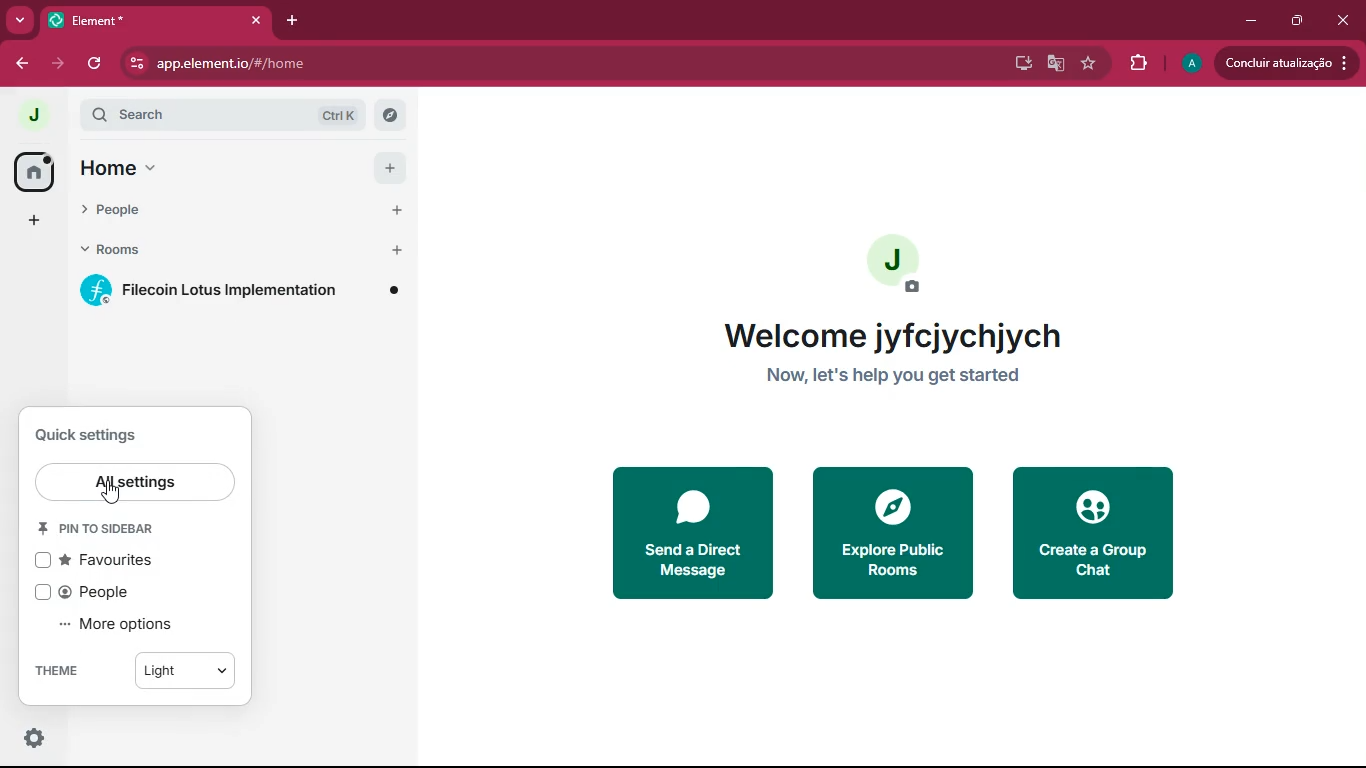 Image resolution: width=1366 pixels, height=768 pixels. I want to click on element, so click(155, 18).